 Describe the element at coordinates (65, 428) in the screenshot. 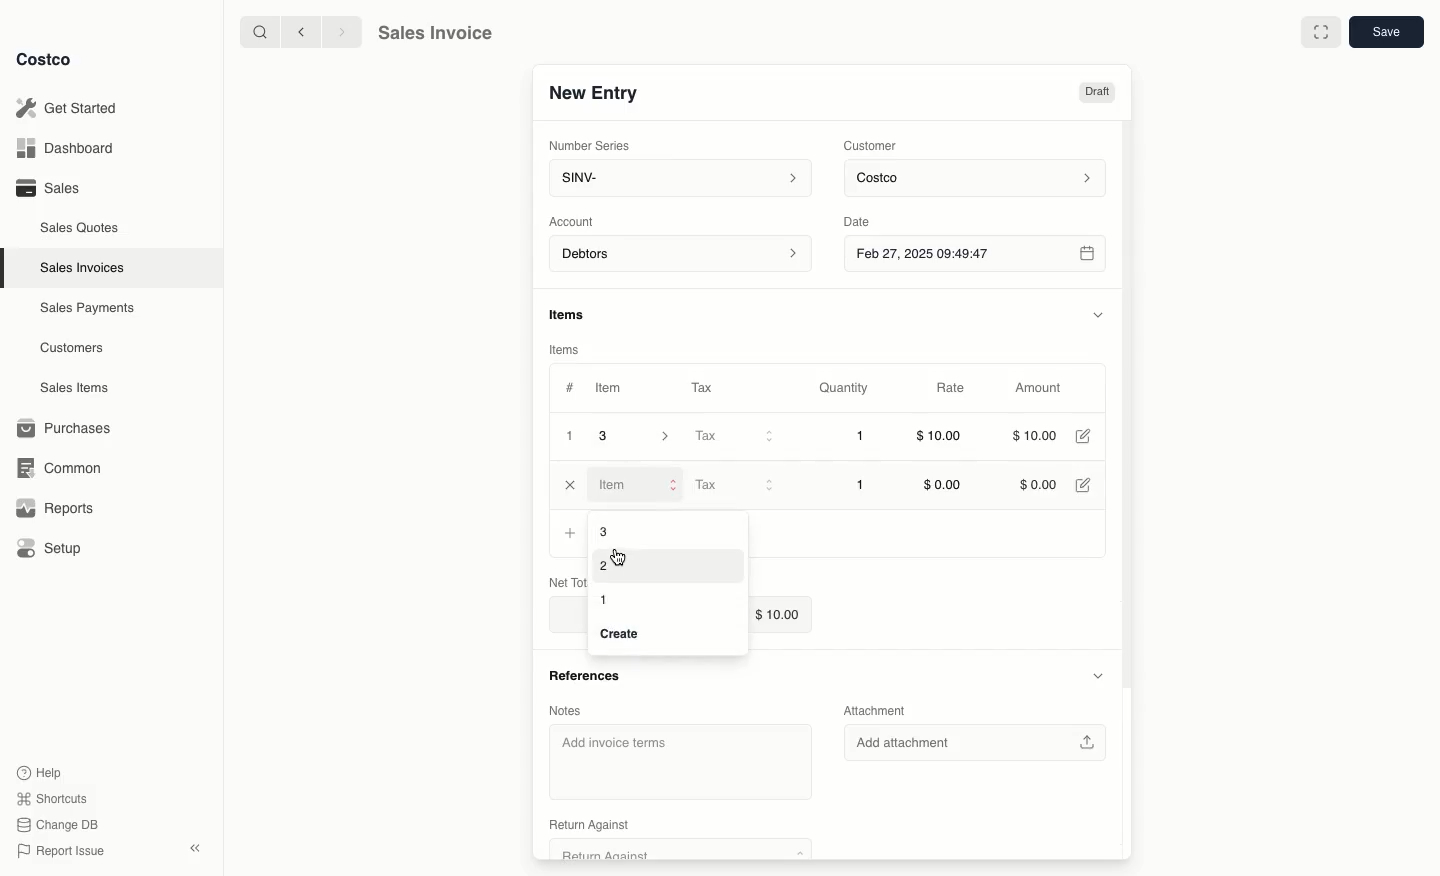

I see `Purchases` at that location.